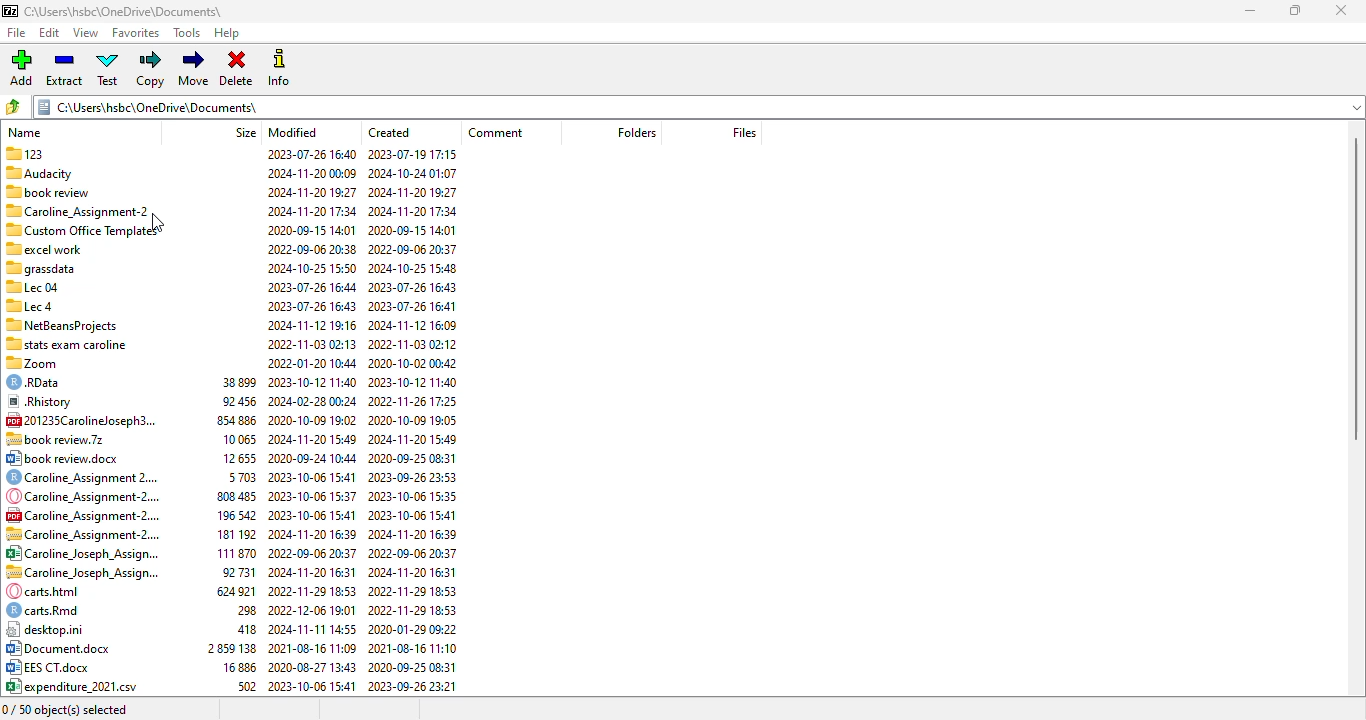  I want to click on 2022-09-06 20:37, so click(414, 248).